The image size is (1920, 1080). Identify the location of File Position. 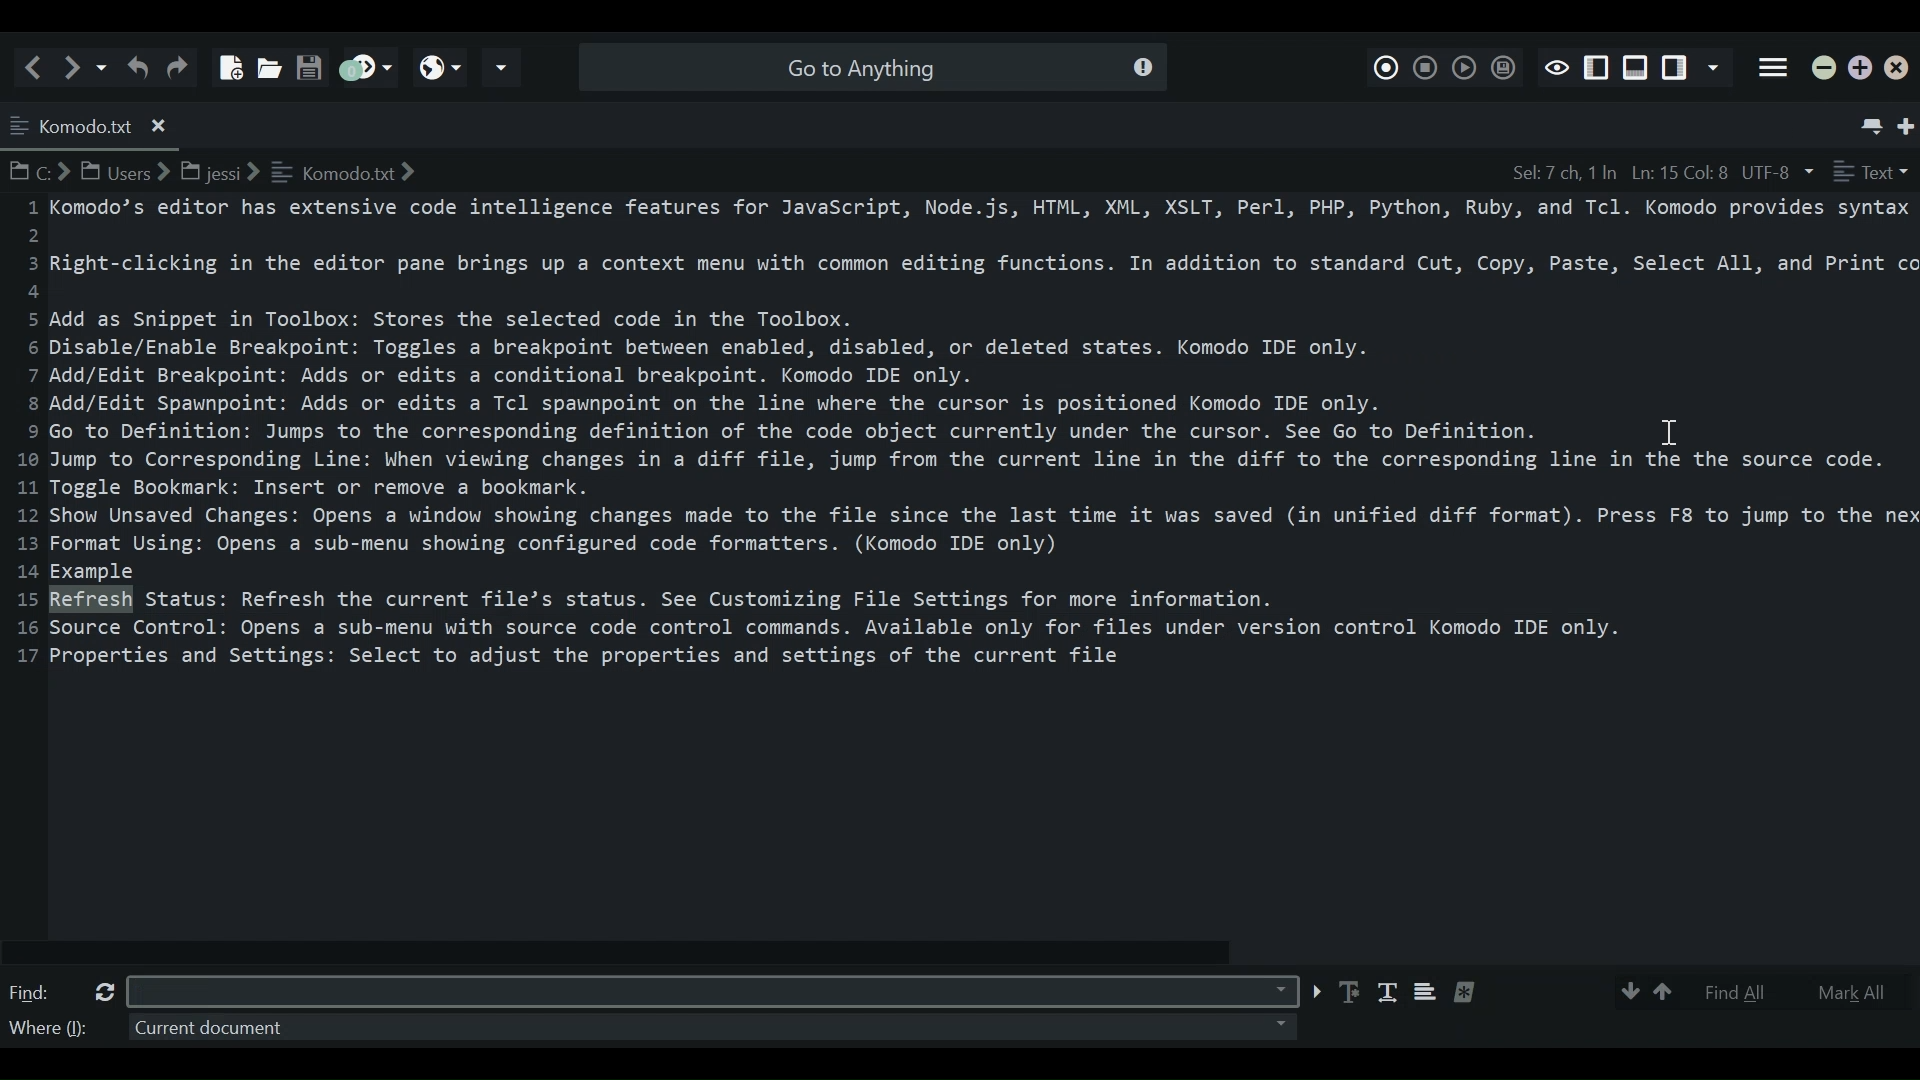
(1617, 172).